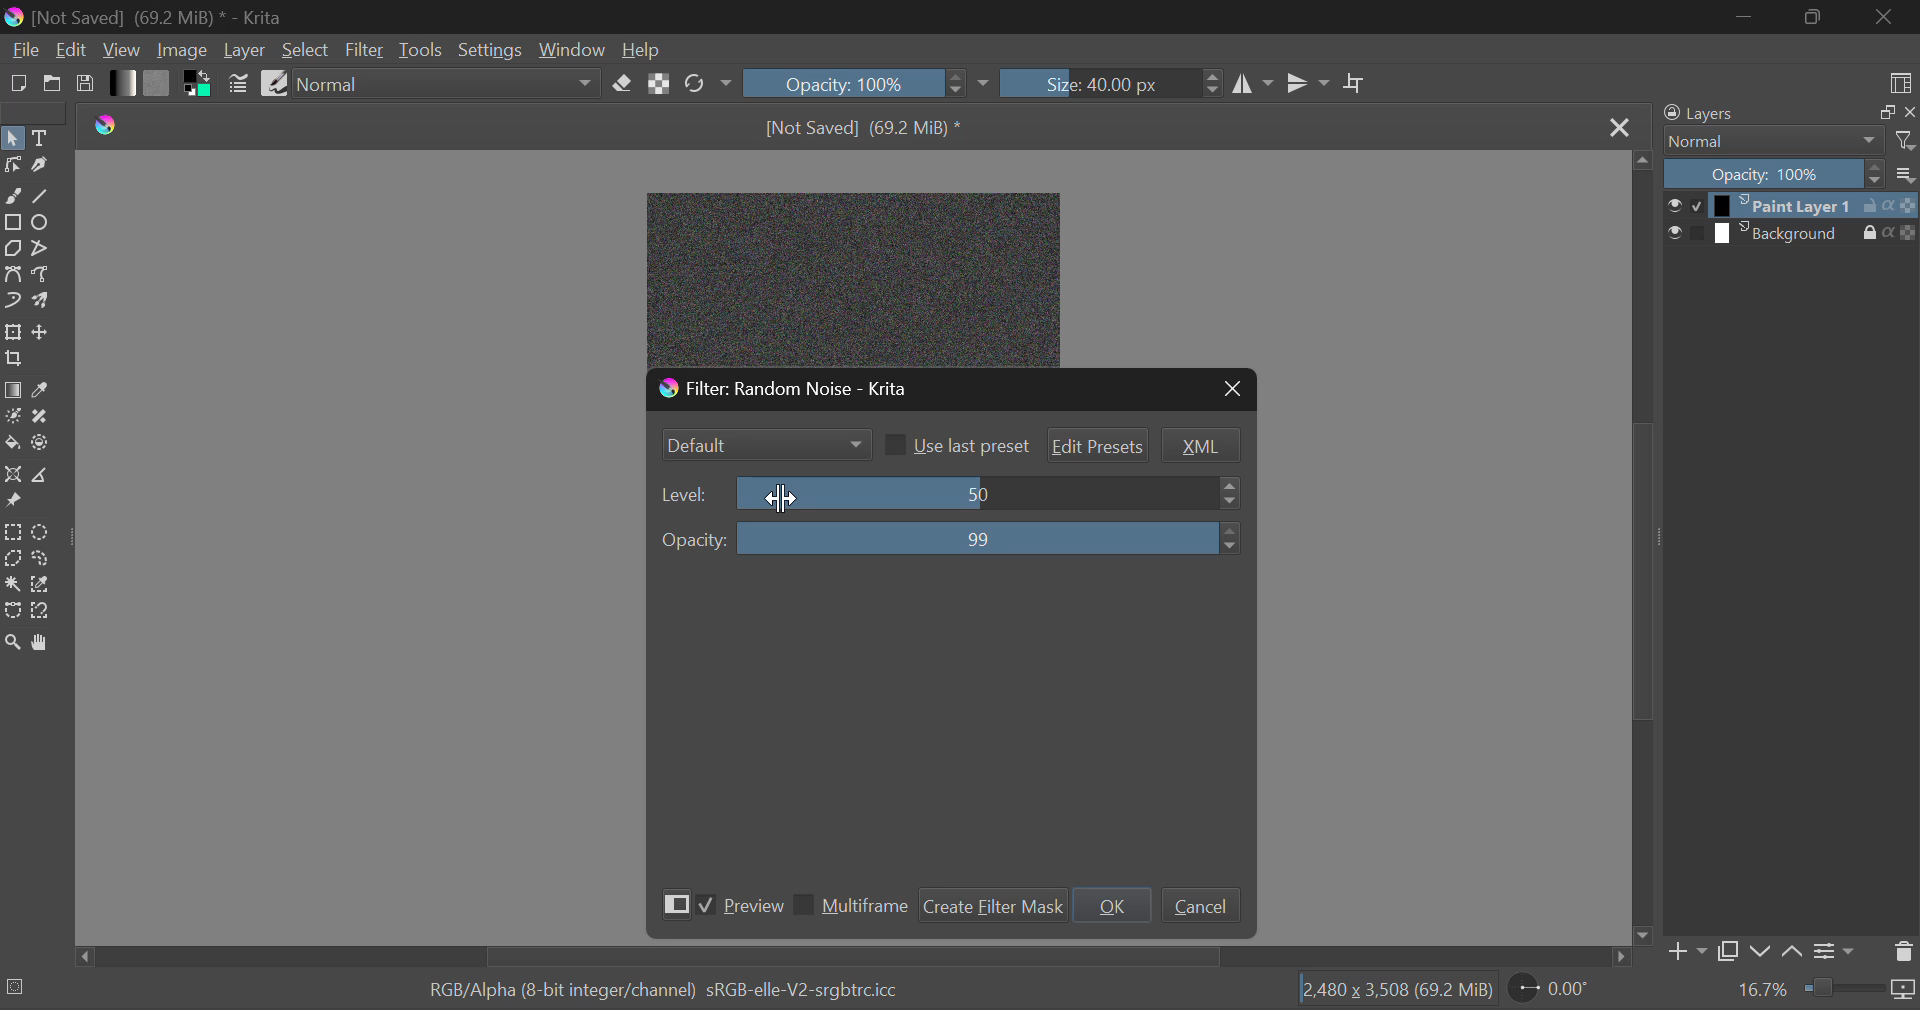  I want to click on Settings, so click(492, 48).